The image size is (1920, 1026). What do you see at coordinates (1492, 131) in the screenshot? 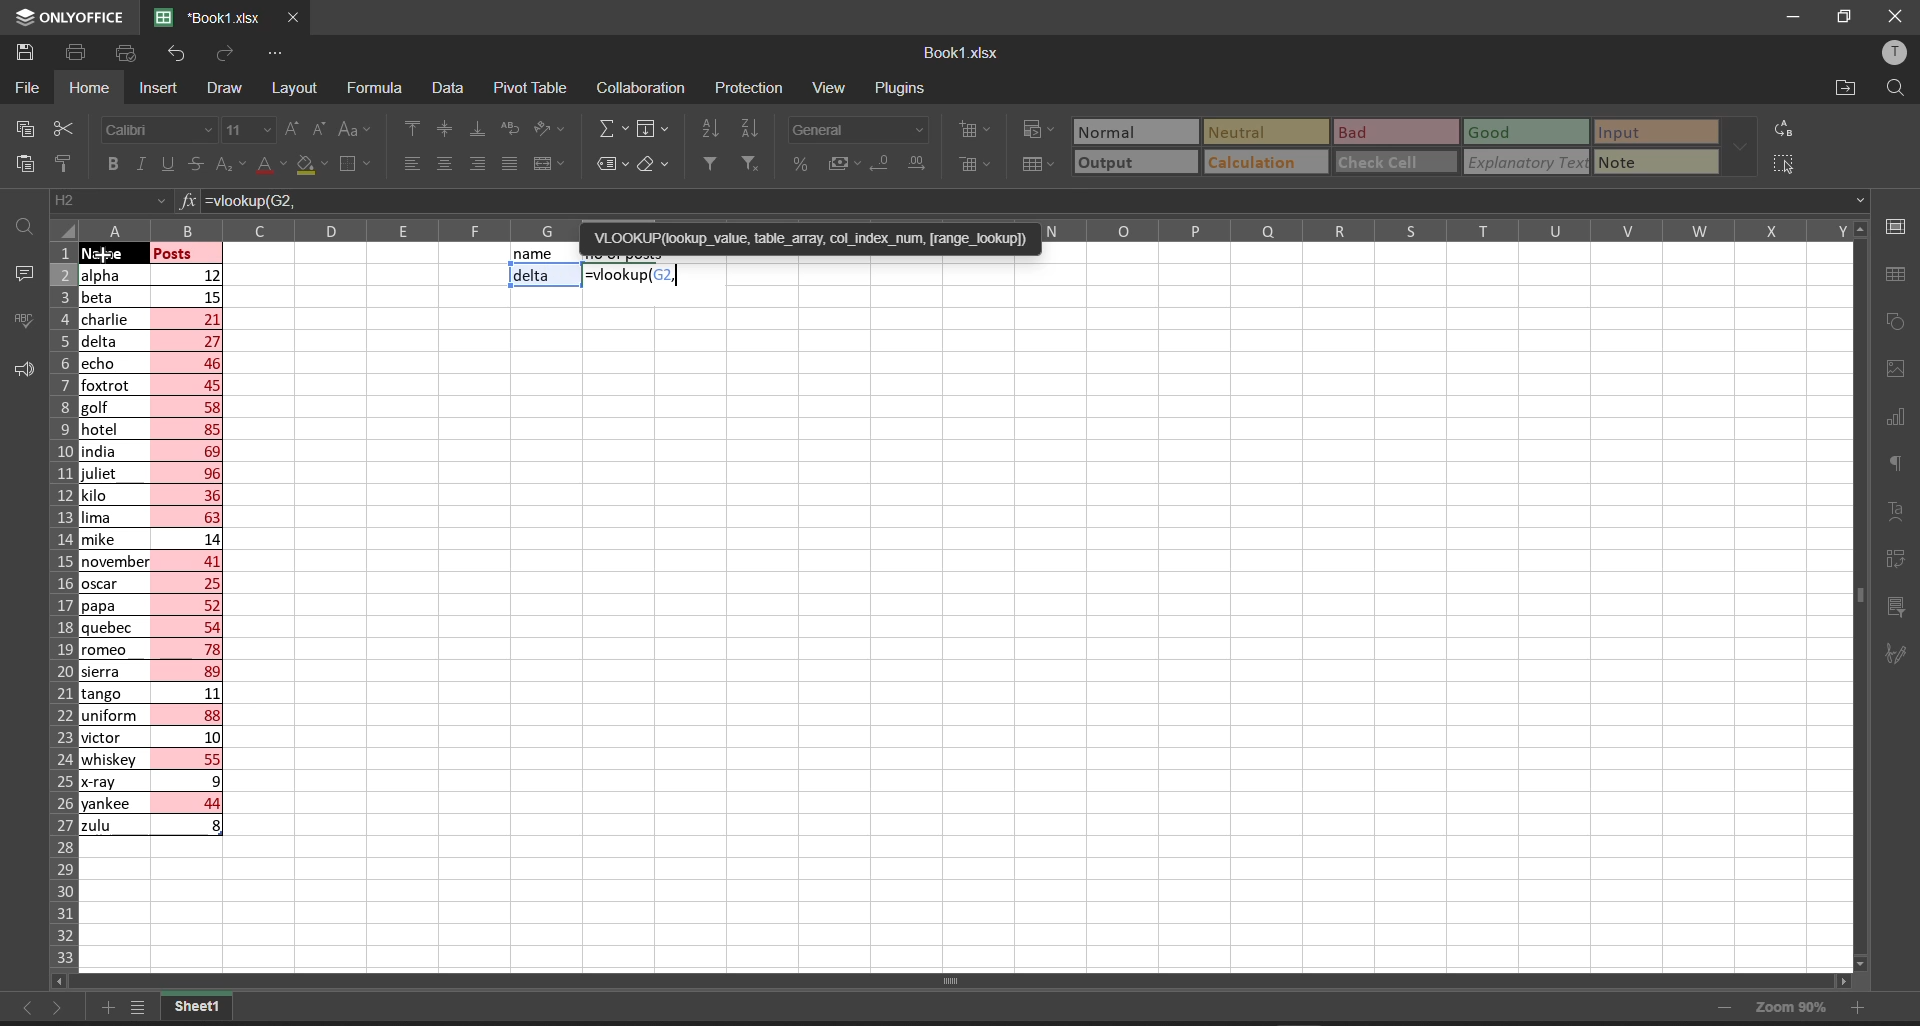
I see `Good` at bounding box center [1492, 131].